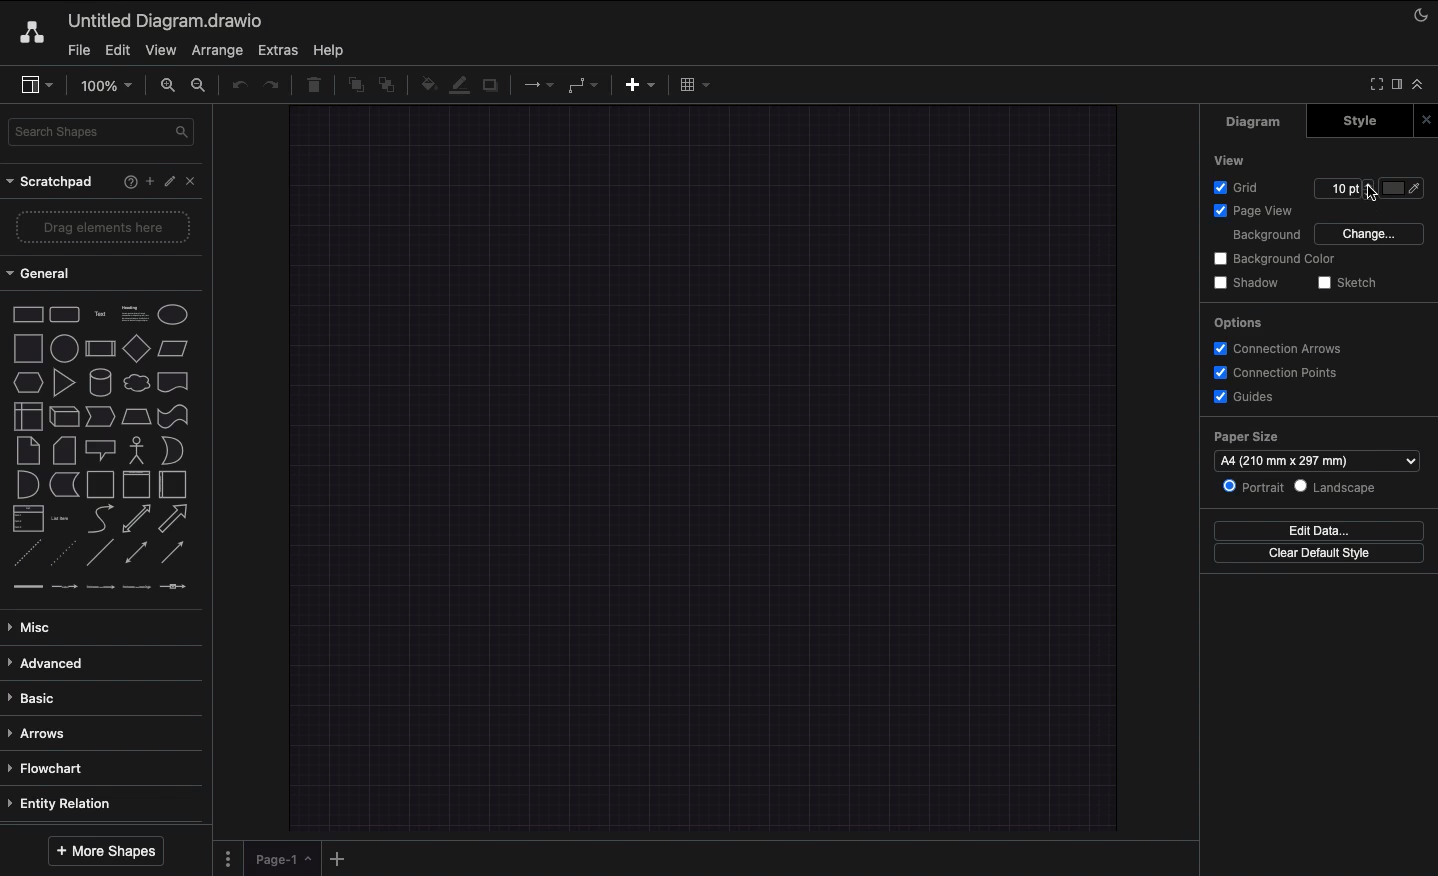  I want to click on Advanced, so click(52, 663).